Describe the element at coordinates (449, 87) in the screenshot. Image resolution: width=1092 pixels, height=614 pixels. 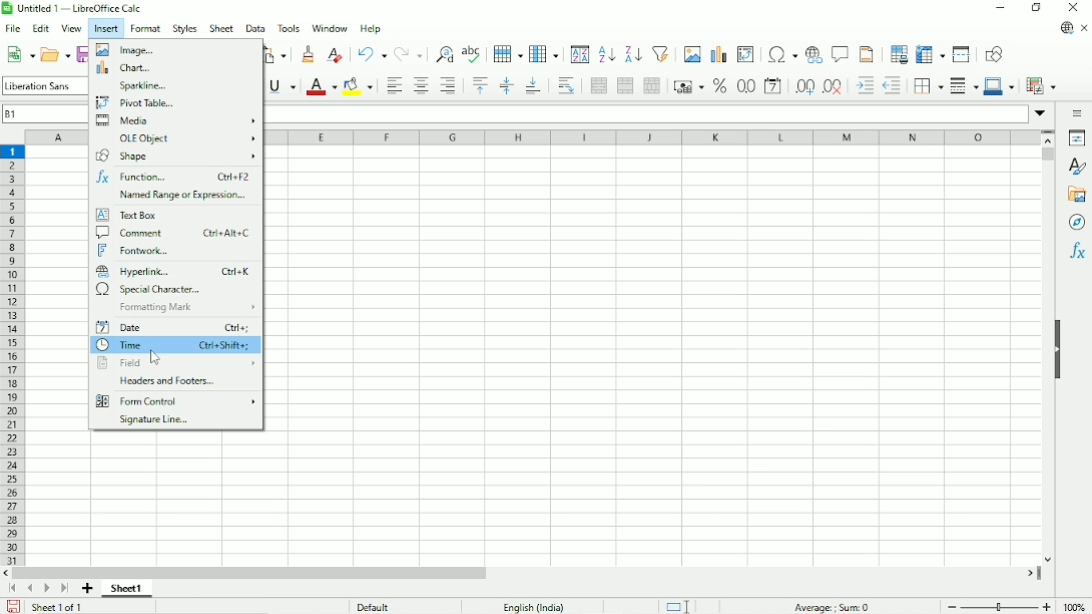
I see `Align right` at that location.